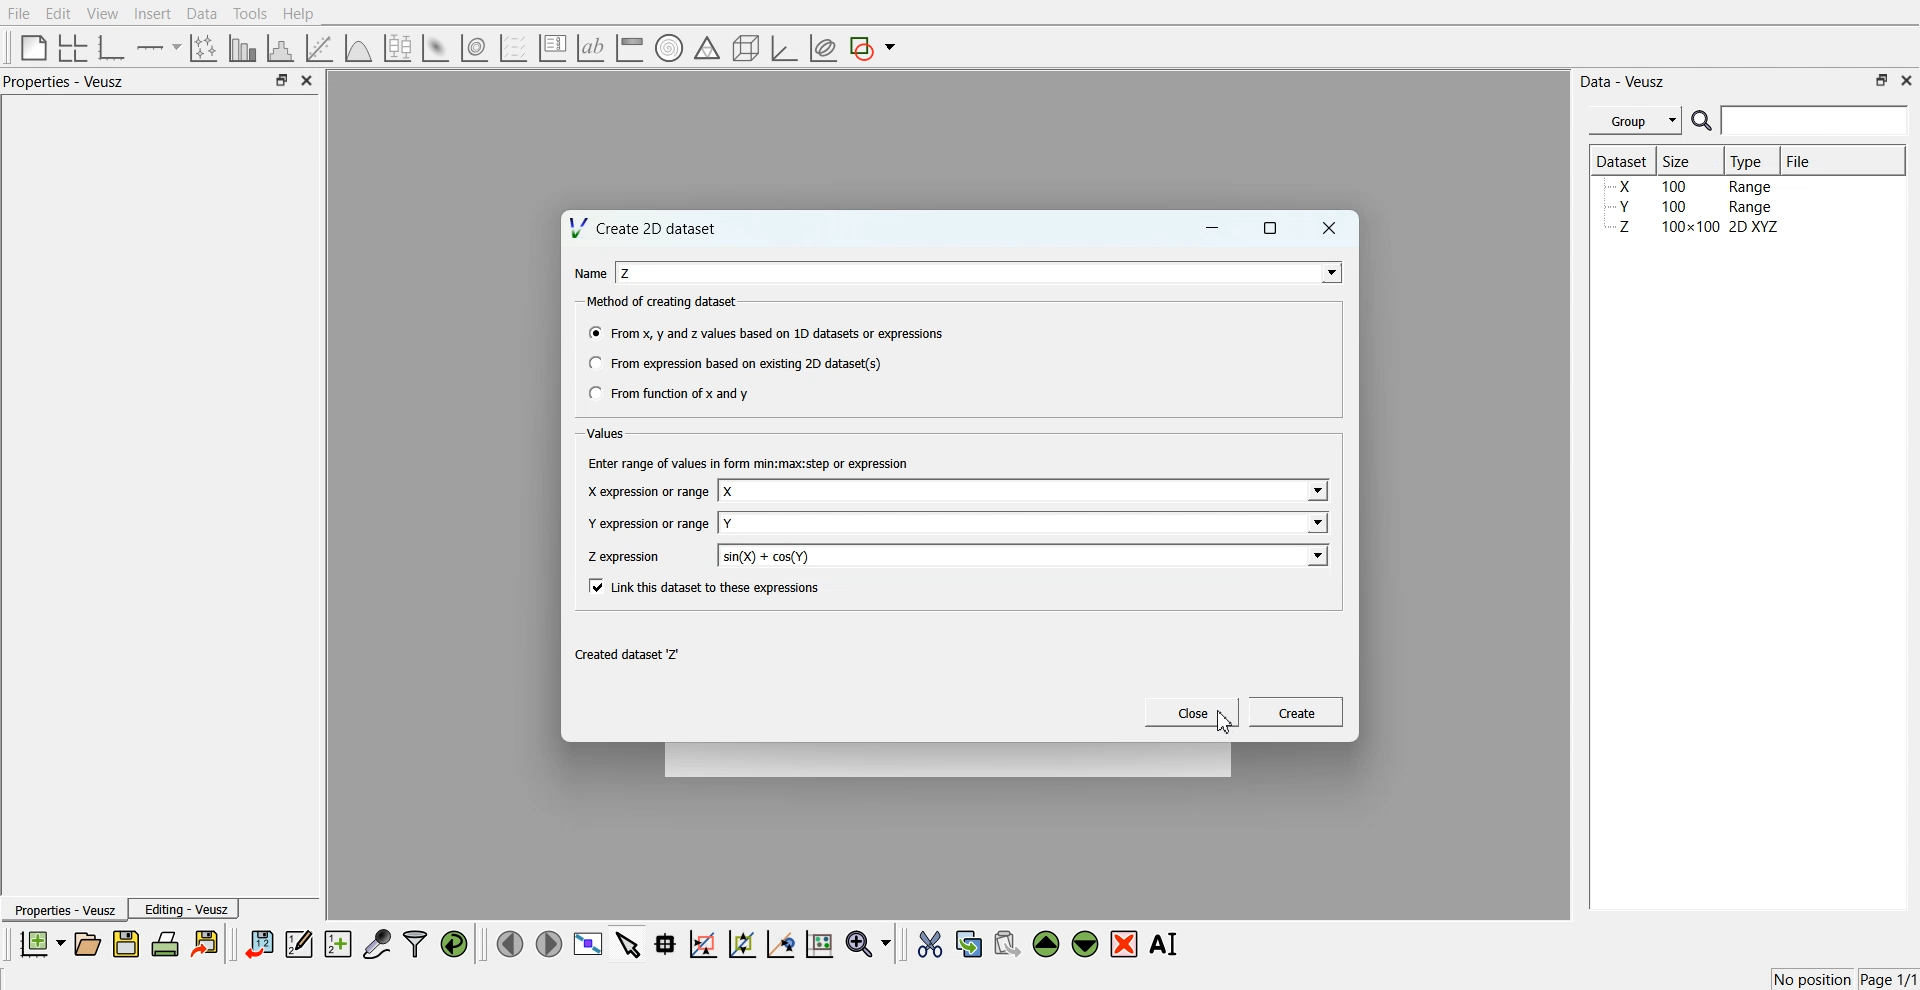 The image size is (1920, 990). I want to click on Z 100x100 2D XYZ, so click(1695, 227).